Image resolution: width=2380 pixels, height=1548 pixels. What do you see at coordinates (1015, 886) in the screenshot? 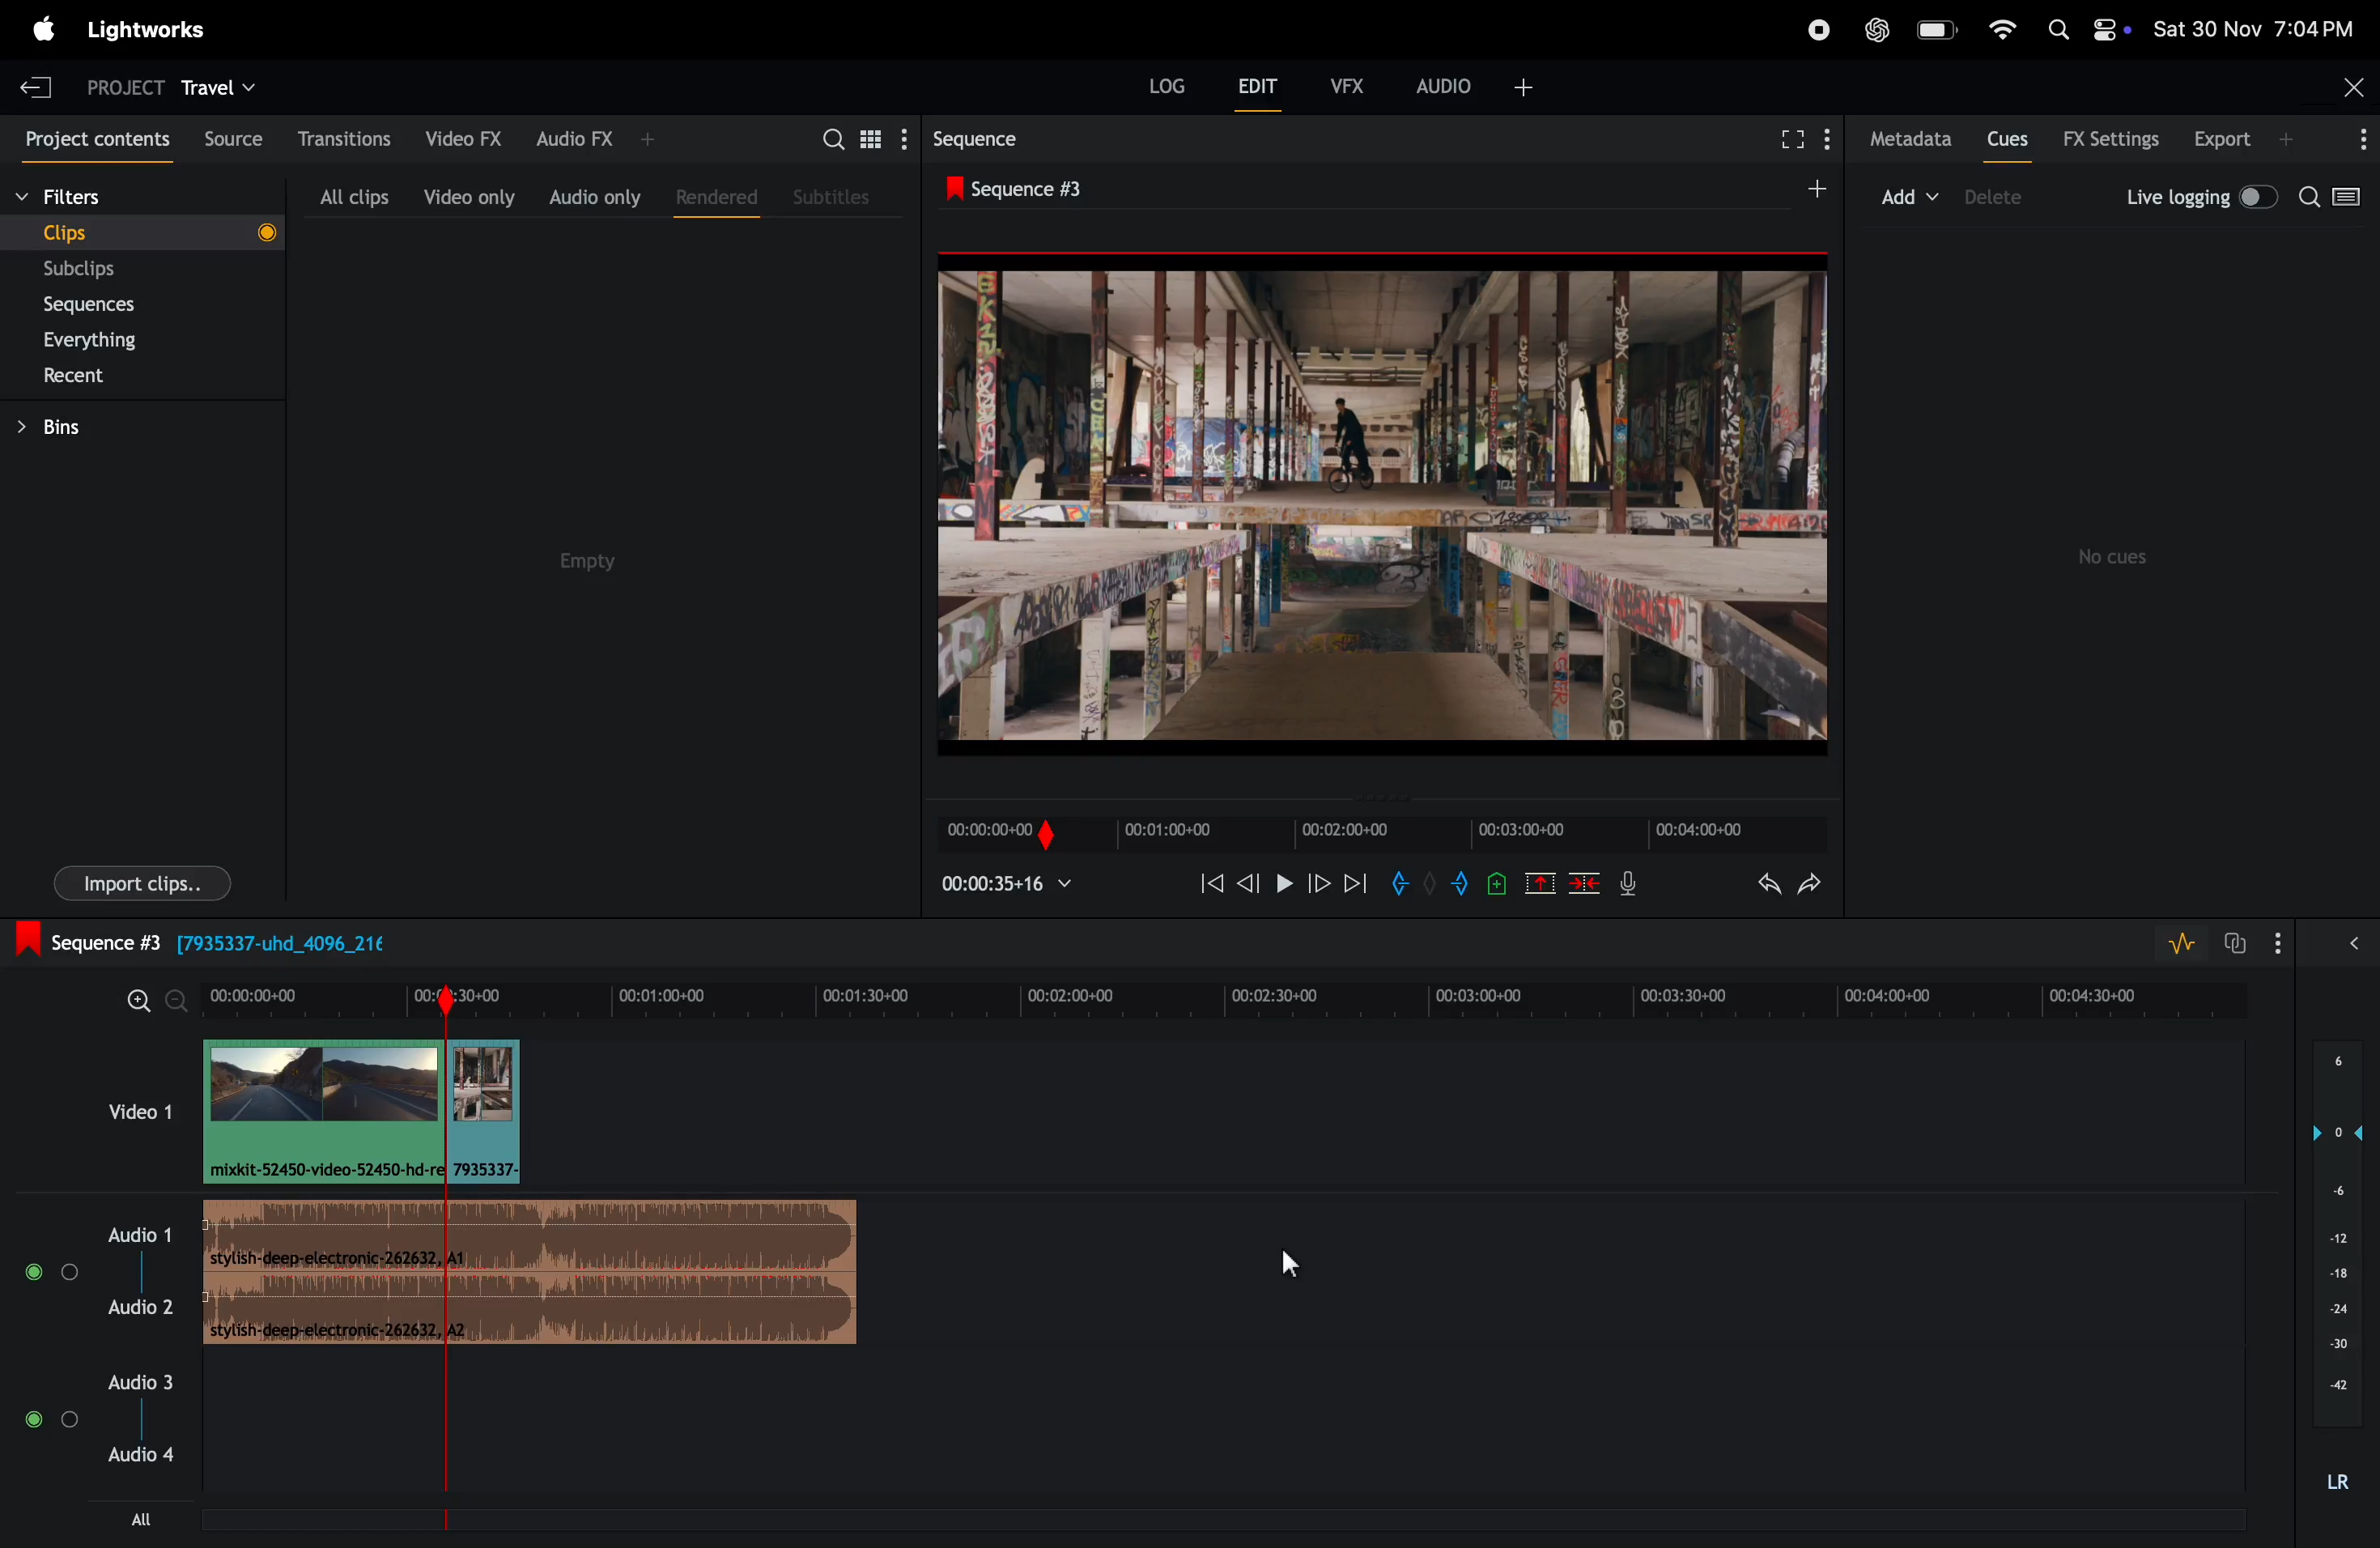
I see `00:00:35+16 (playback time)` at bounding box center [1015, 886].